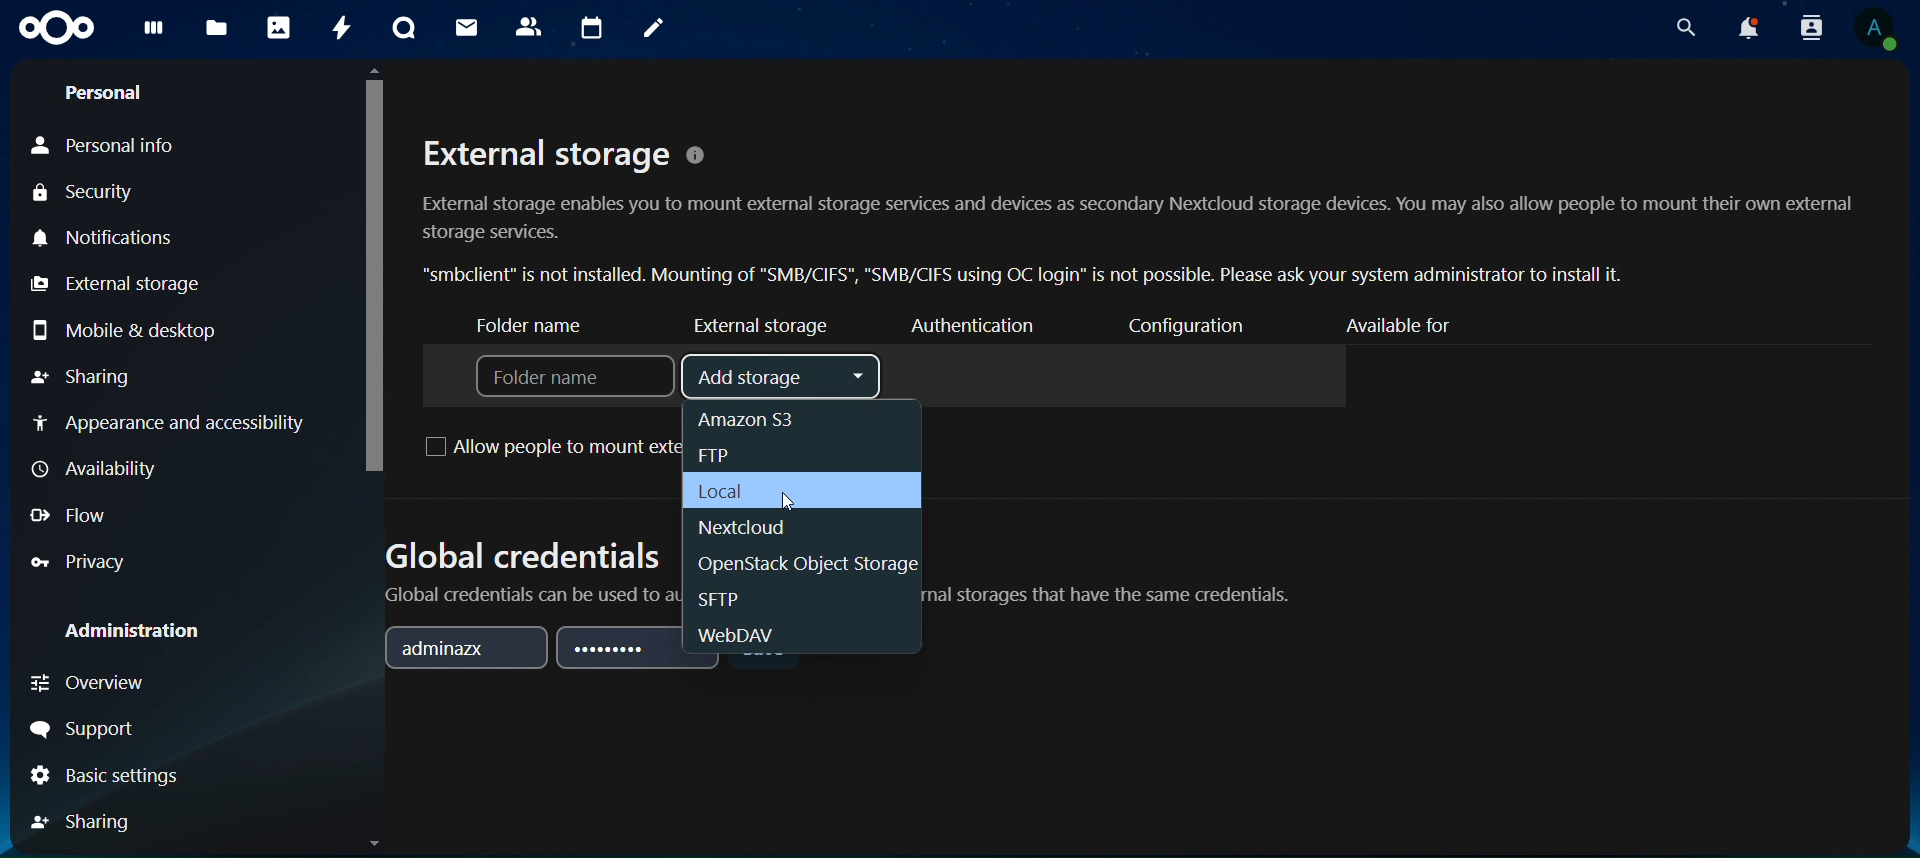 The image size is (1920, 858). What do you see at coordinates (466, 644) in the screenshot?
I see `adminazx` at bounding box center [466, 644].